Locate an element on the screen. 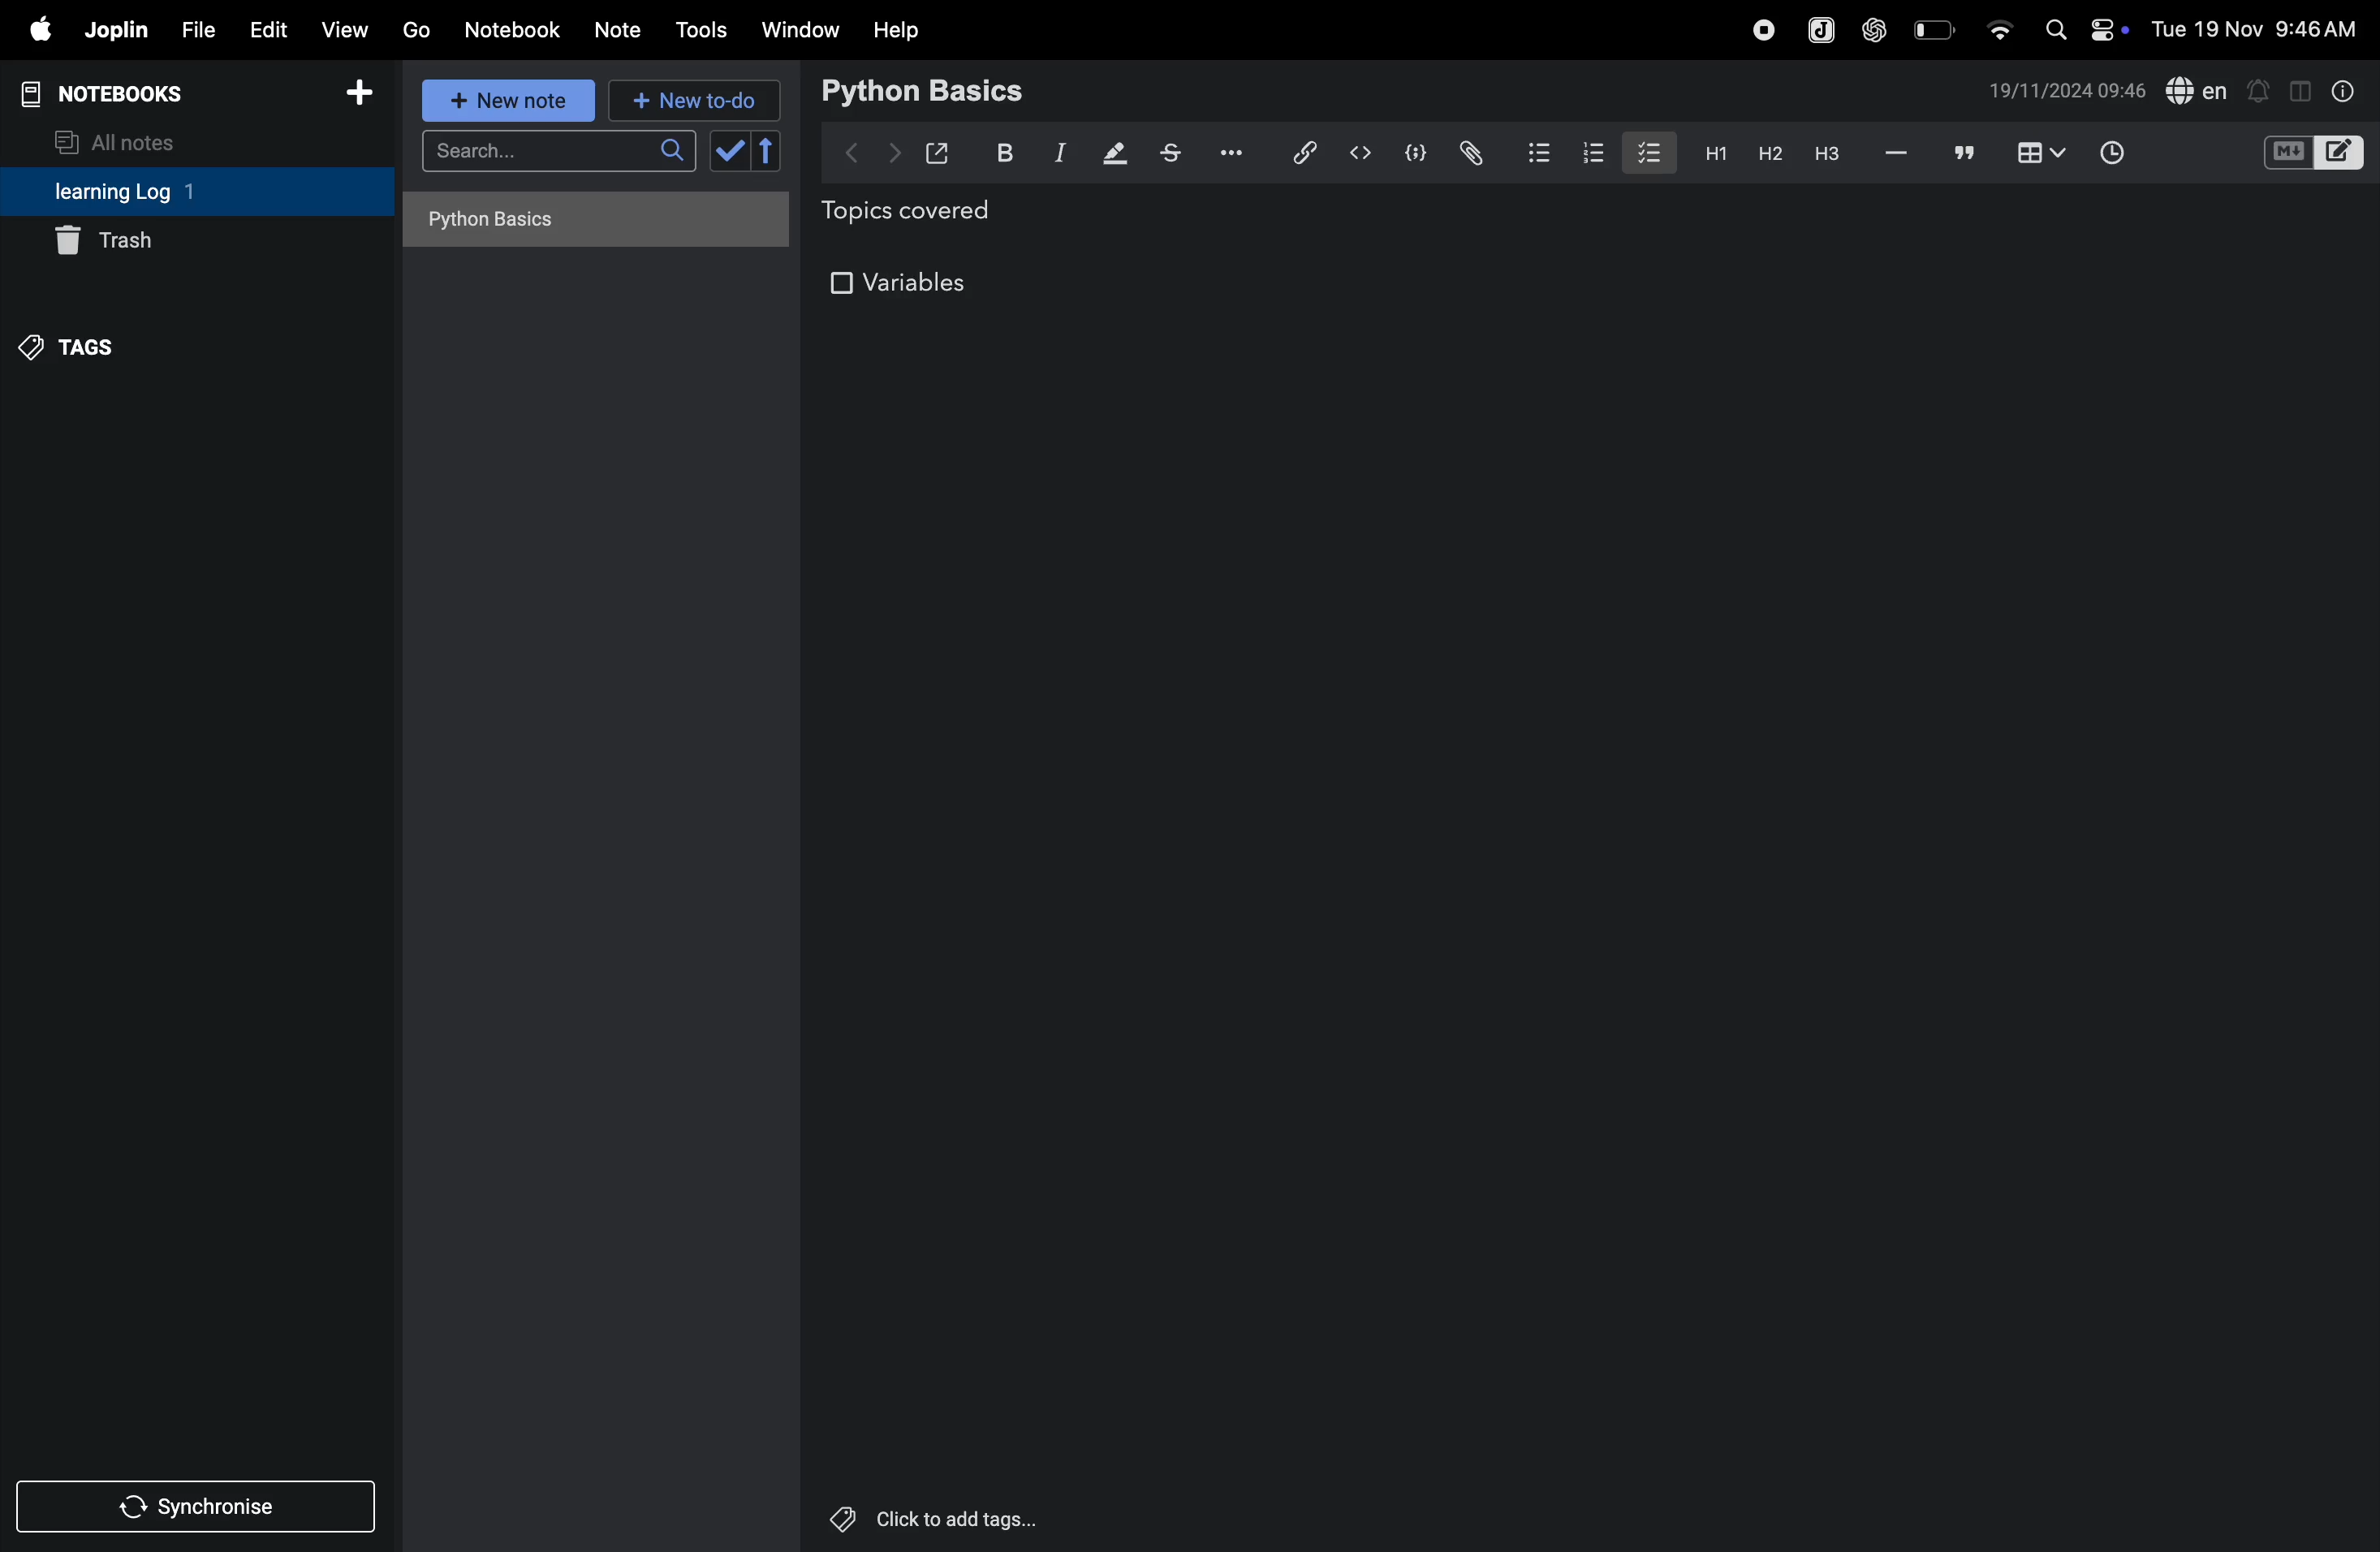  info is located at coordinates (2340, 90).